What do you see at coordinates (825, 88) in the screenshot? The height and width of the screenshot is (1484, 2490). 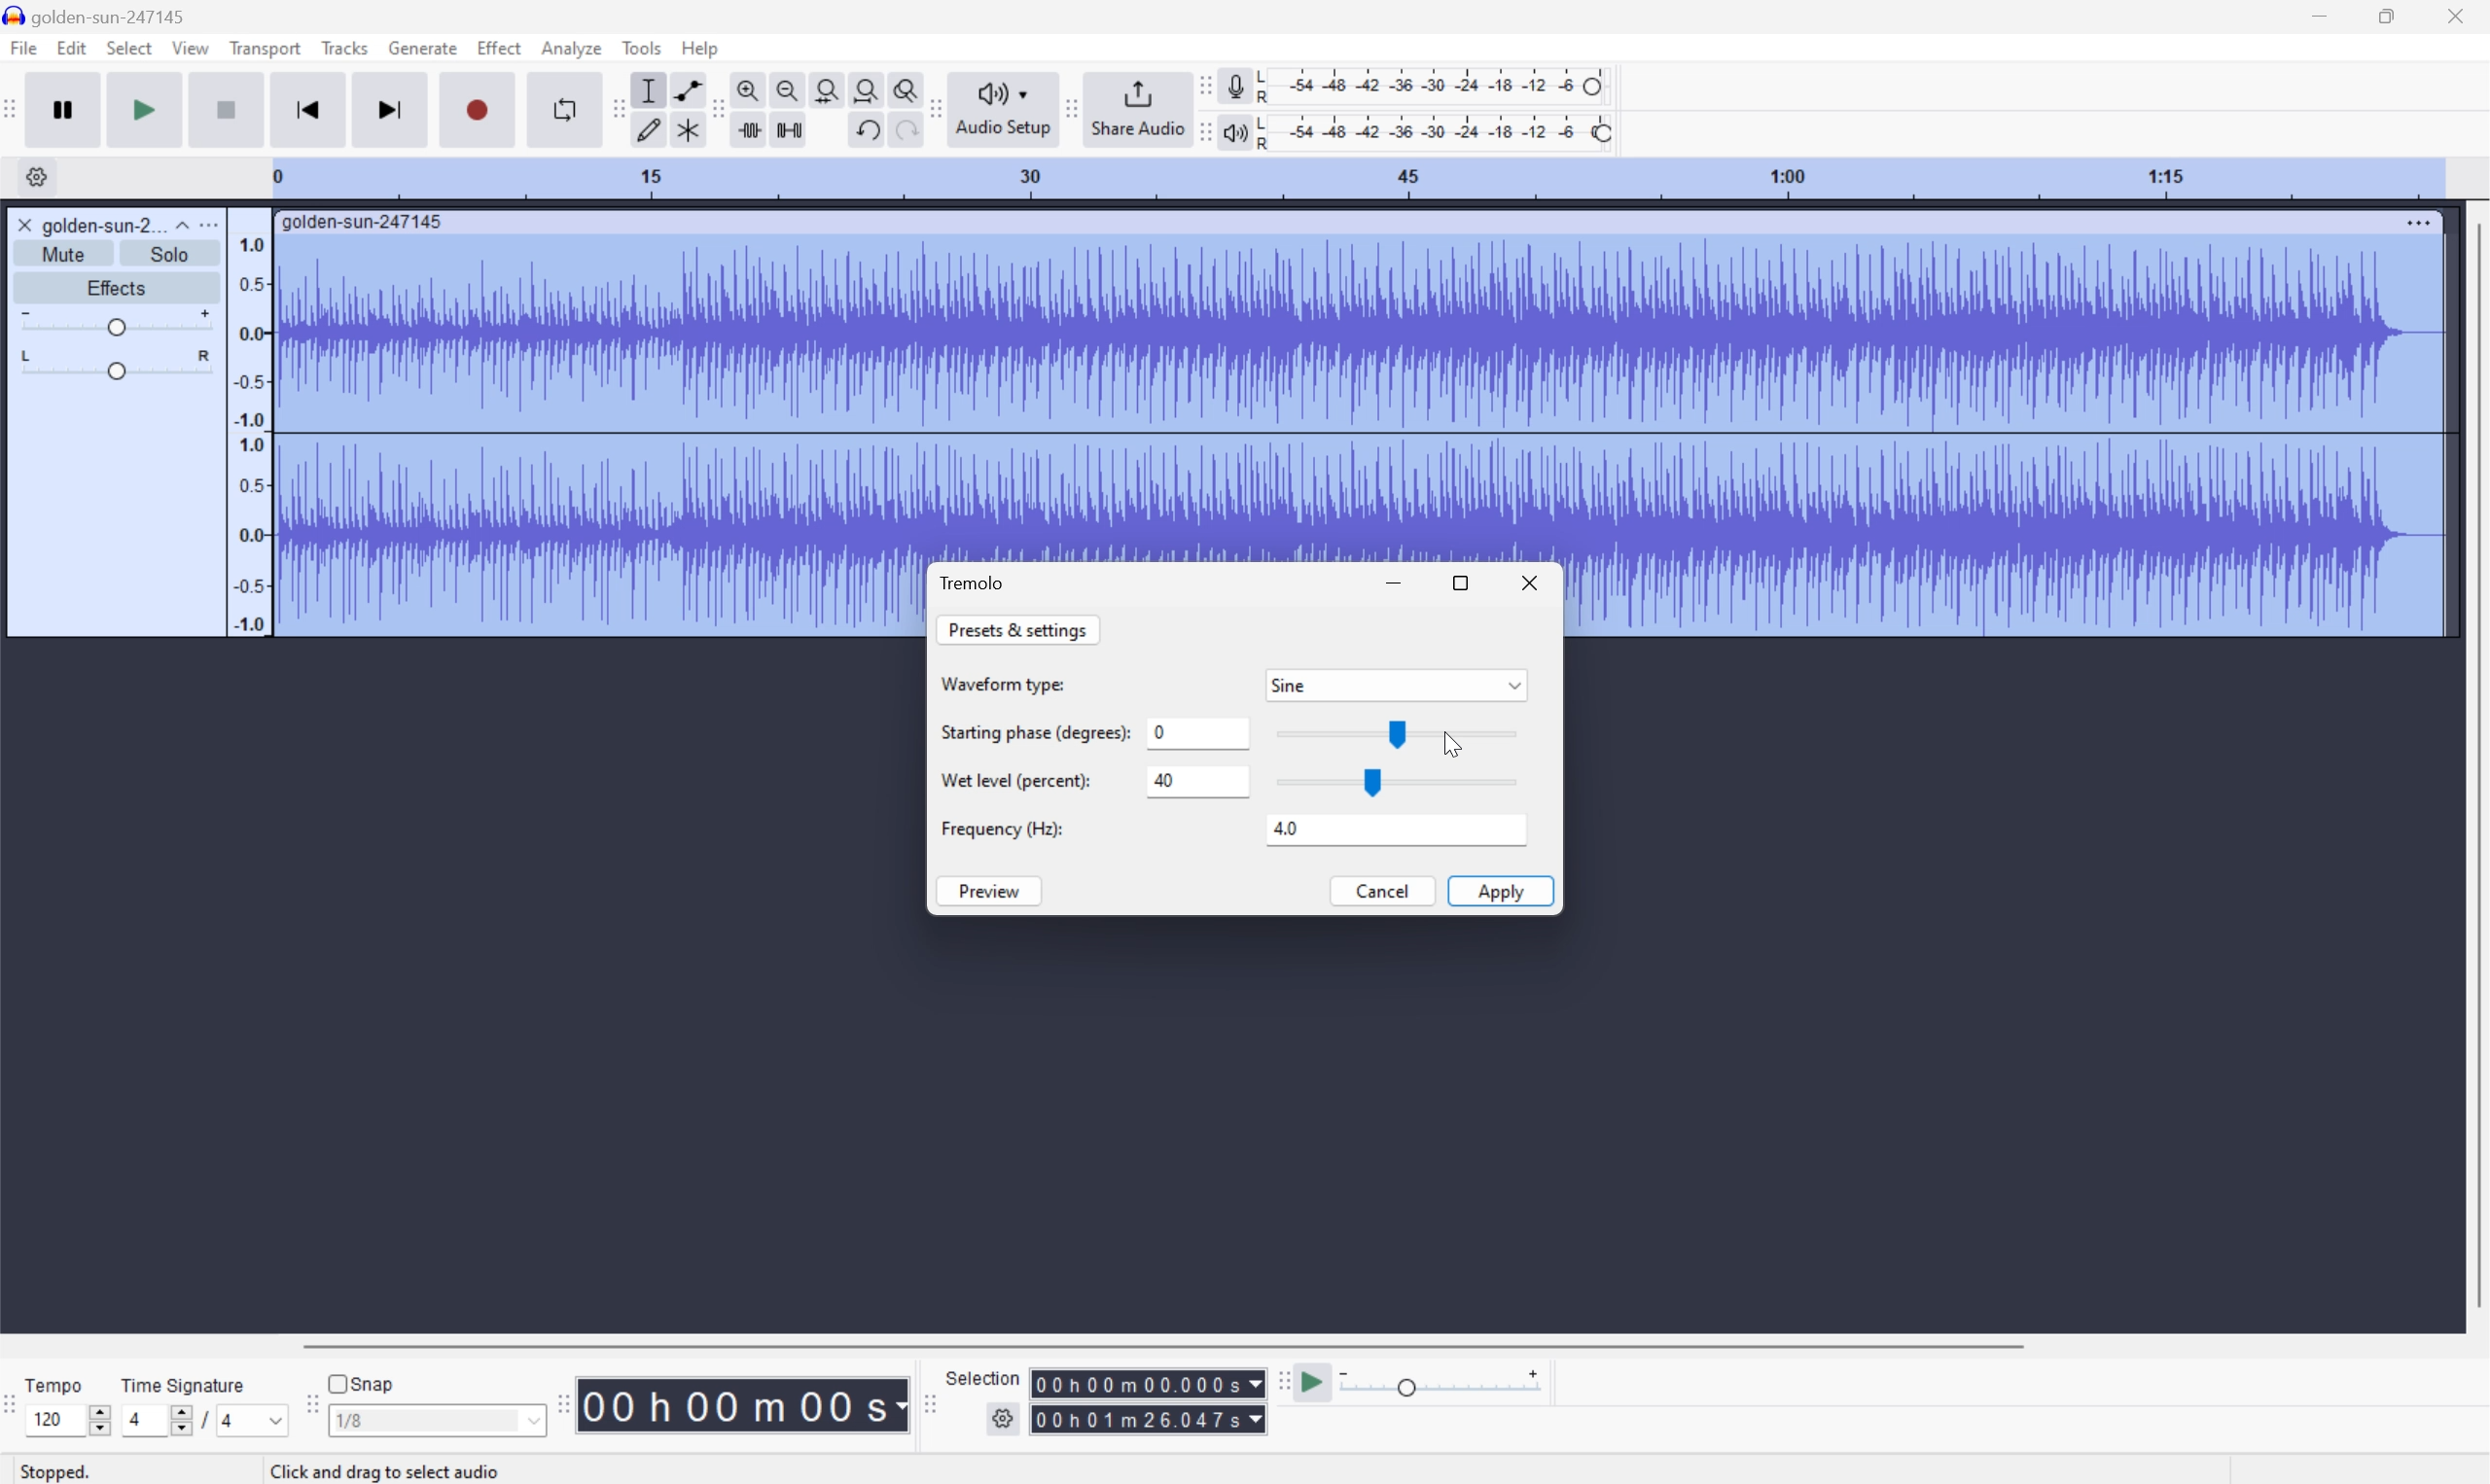 I see `Fit selection to width` at bounding box center [825, 88].